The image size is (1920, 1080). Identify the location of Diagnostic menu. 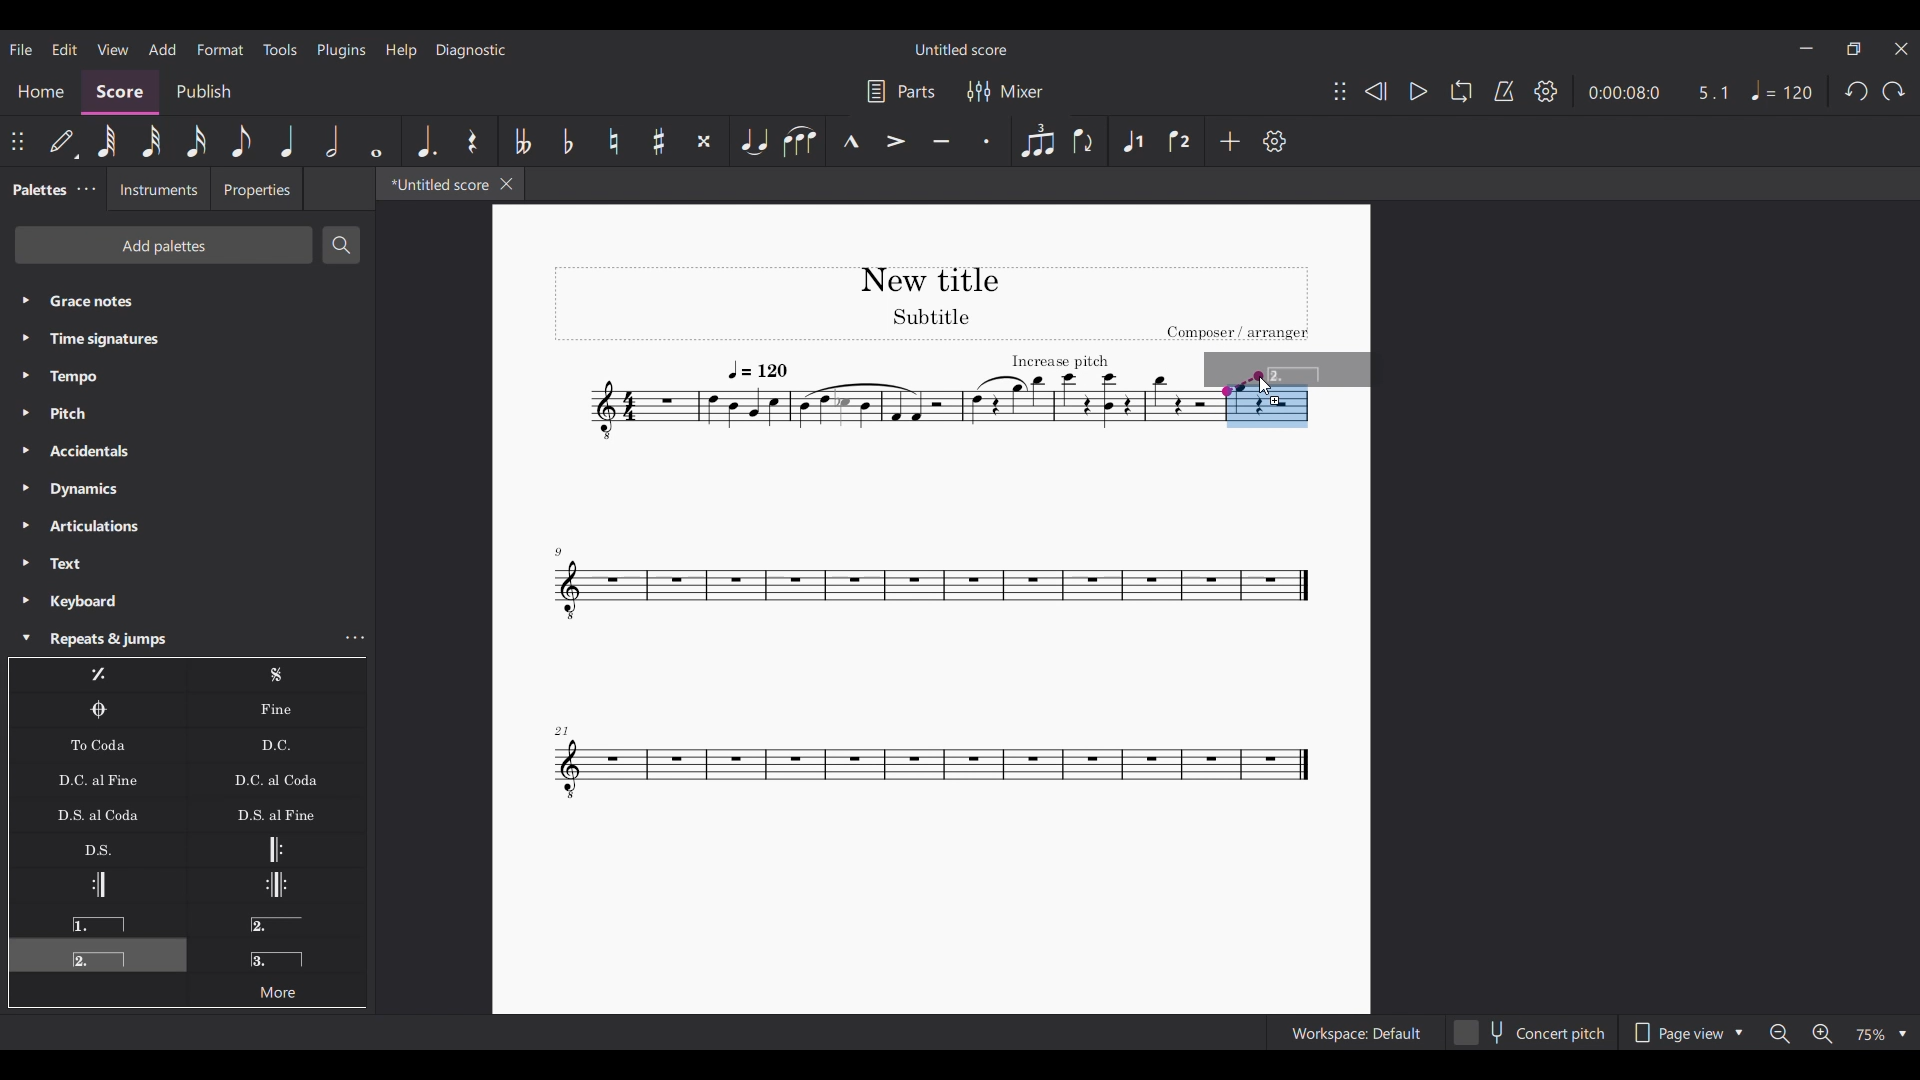
(471, 51).